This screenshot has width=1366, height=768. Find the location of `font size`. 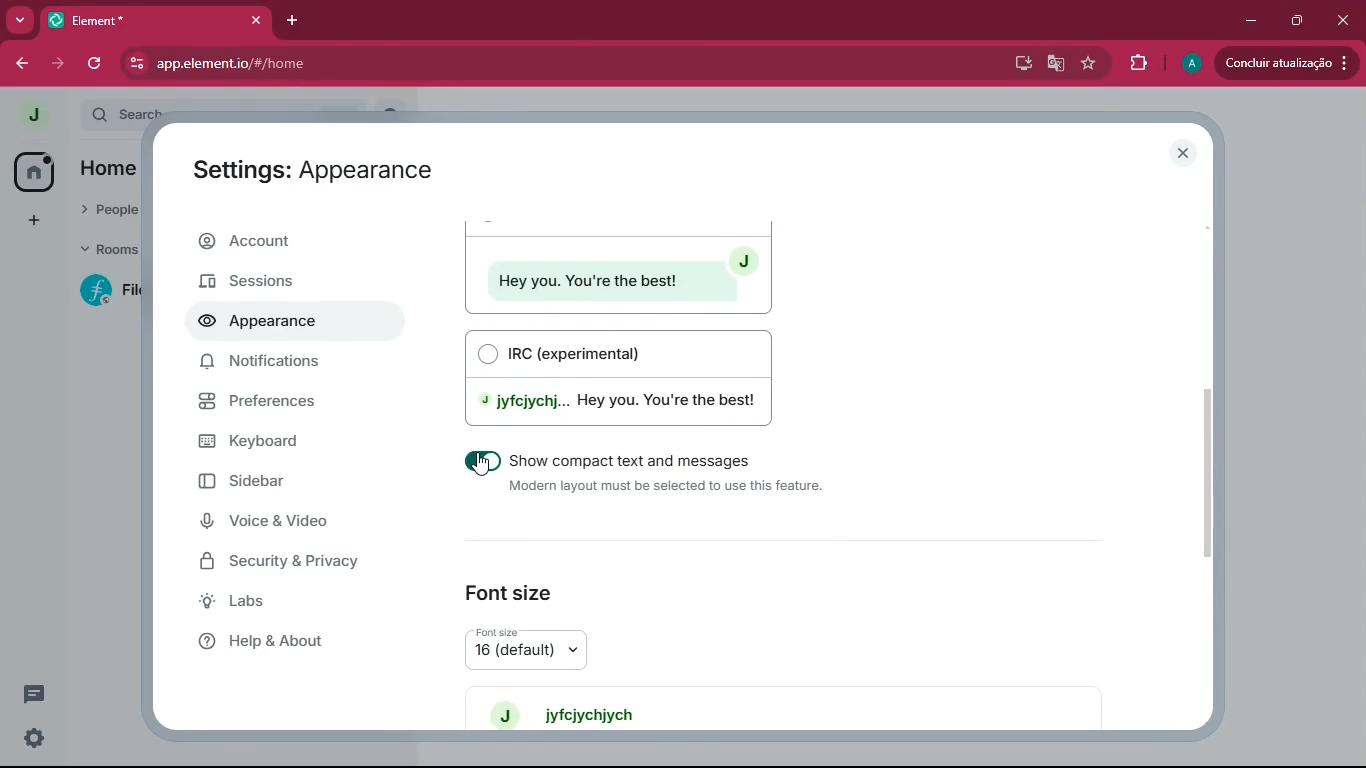

font size is located at coordinates (548, 648).